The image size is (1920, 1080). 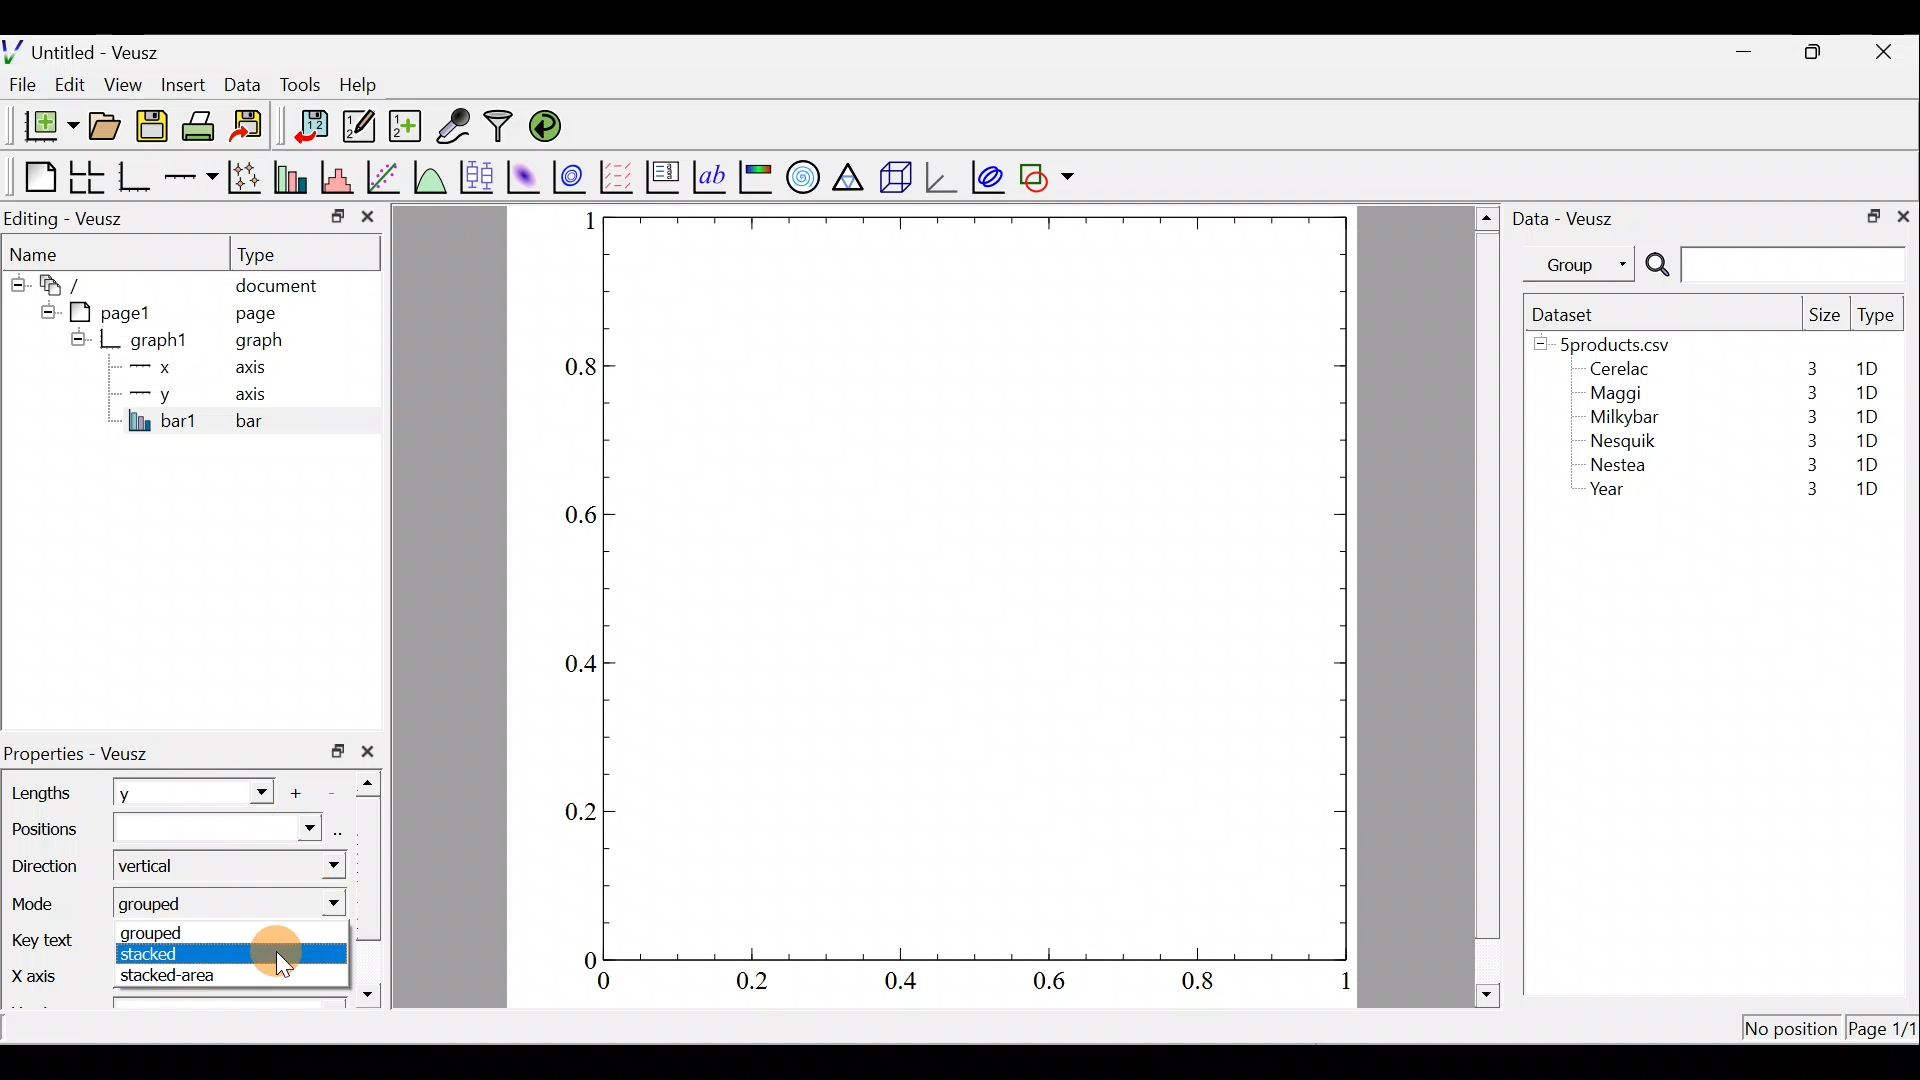 What do you see at coordinates (43, 126) in the screenshot?
I see `New document` at bounding box center [43, 126].